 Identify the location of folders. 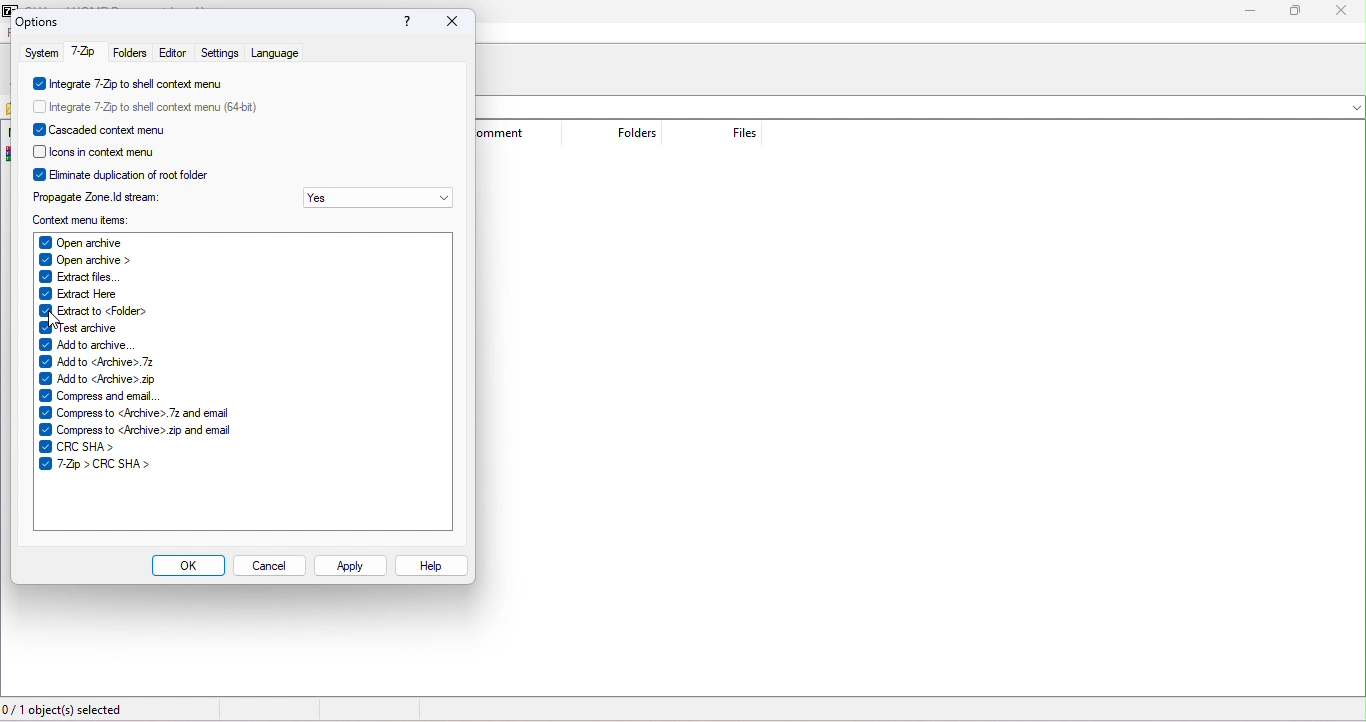
(129, 53).